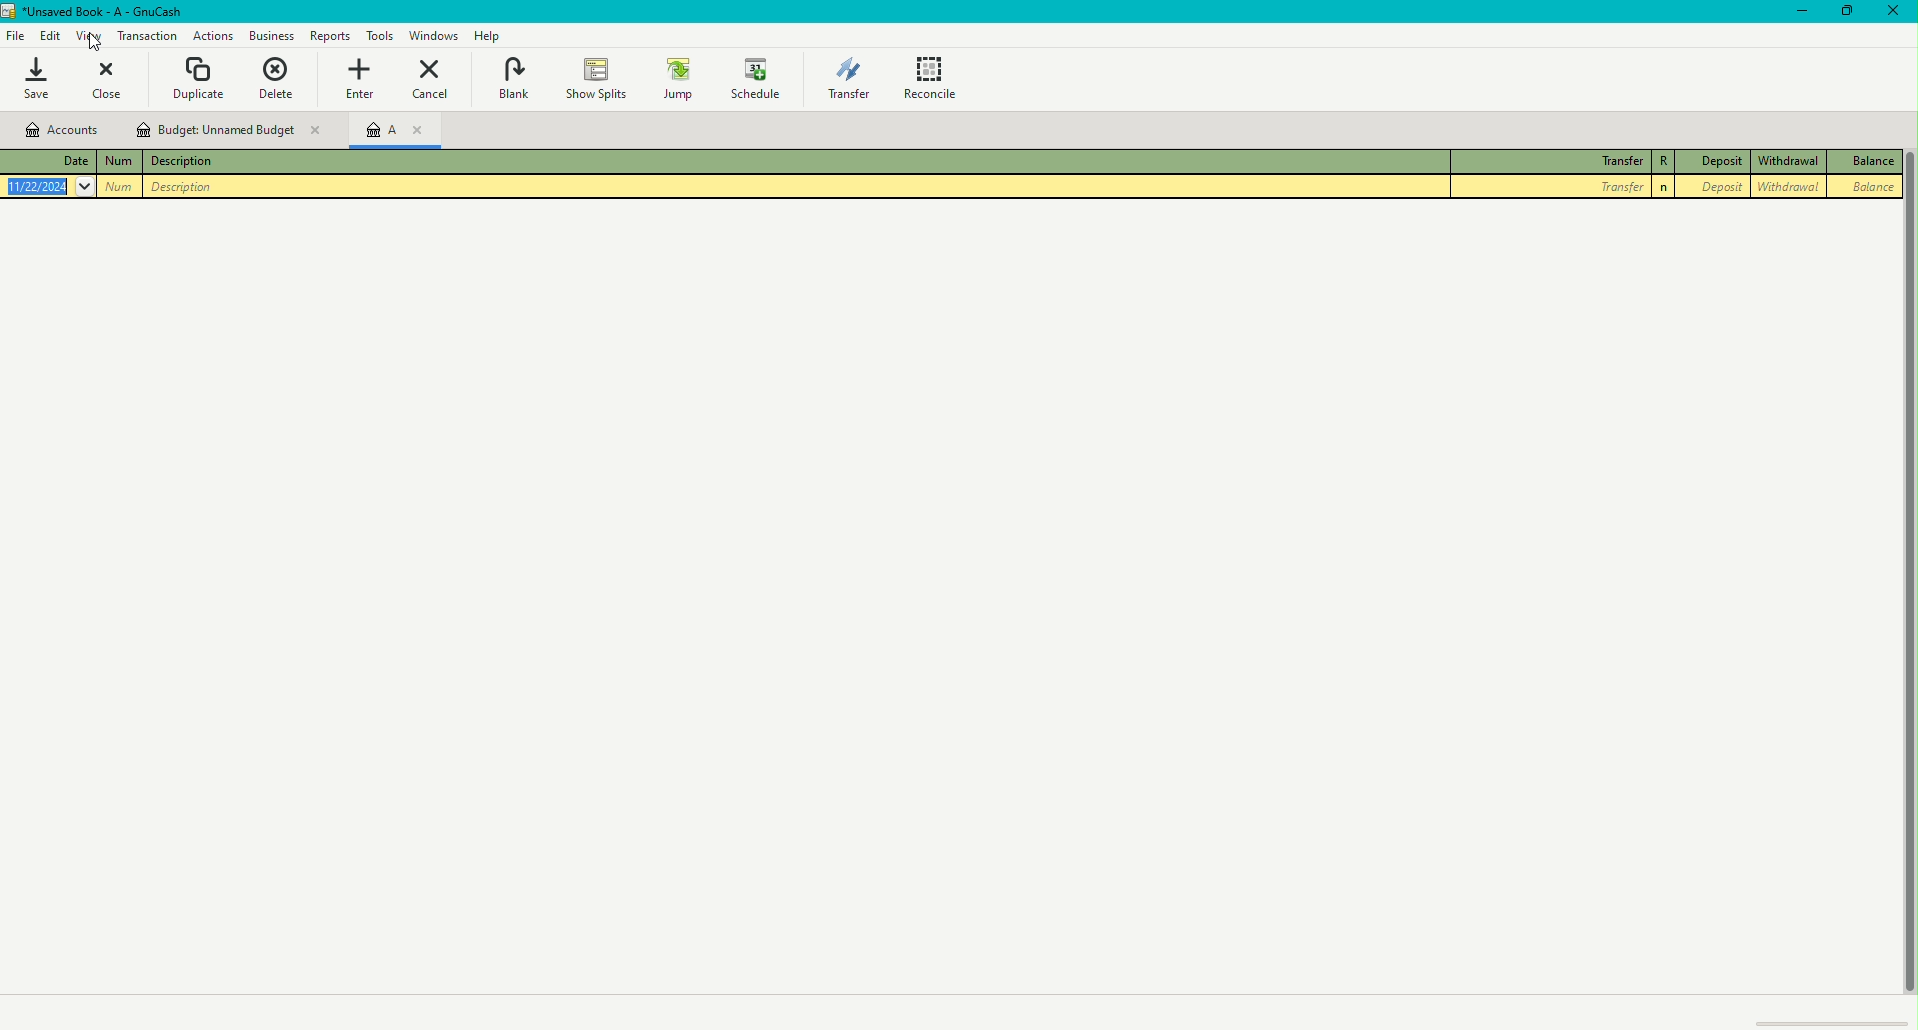 This screenshot has width=1918, height=1030. I want to click on Enter, so click(365, 80).